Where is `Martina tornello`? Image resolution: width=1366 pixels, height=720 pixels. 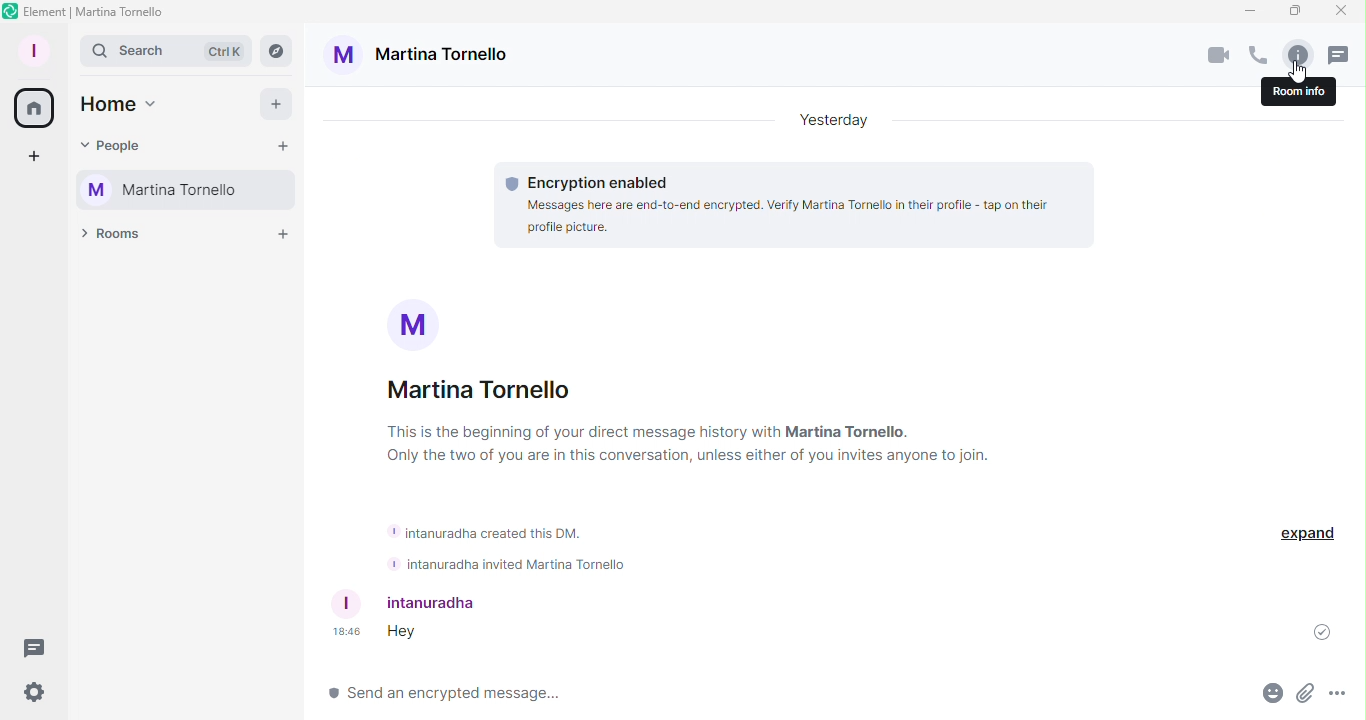
Martina tornello is located at coordinates (421, 60).